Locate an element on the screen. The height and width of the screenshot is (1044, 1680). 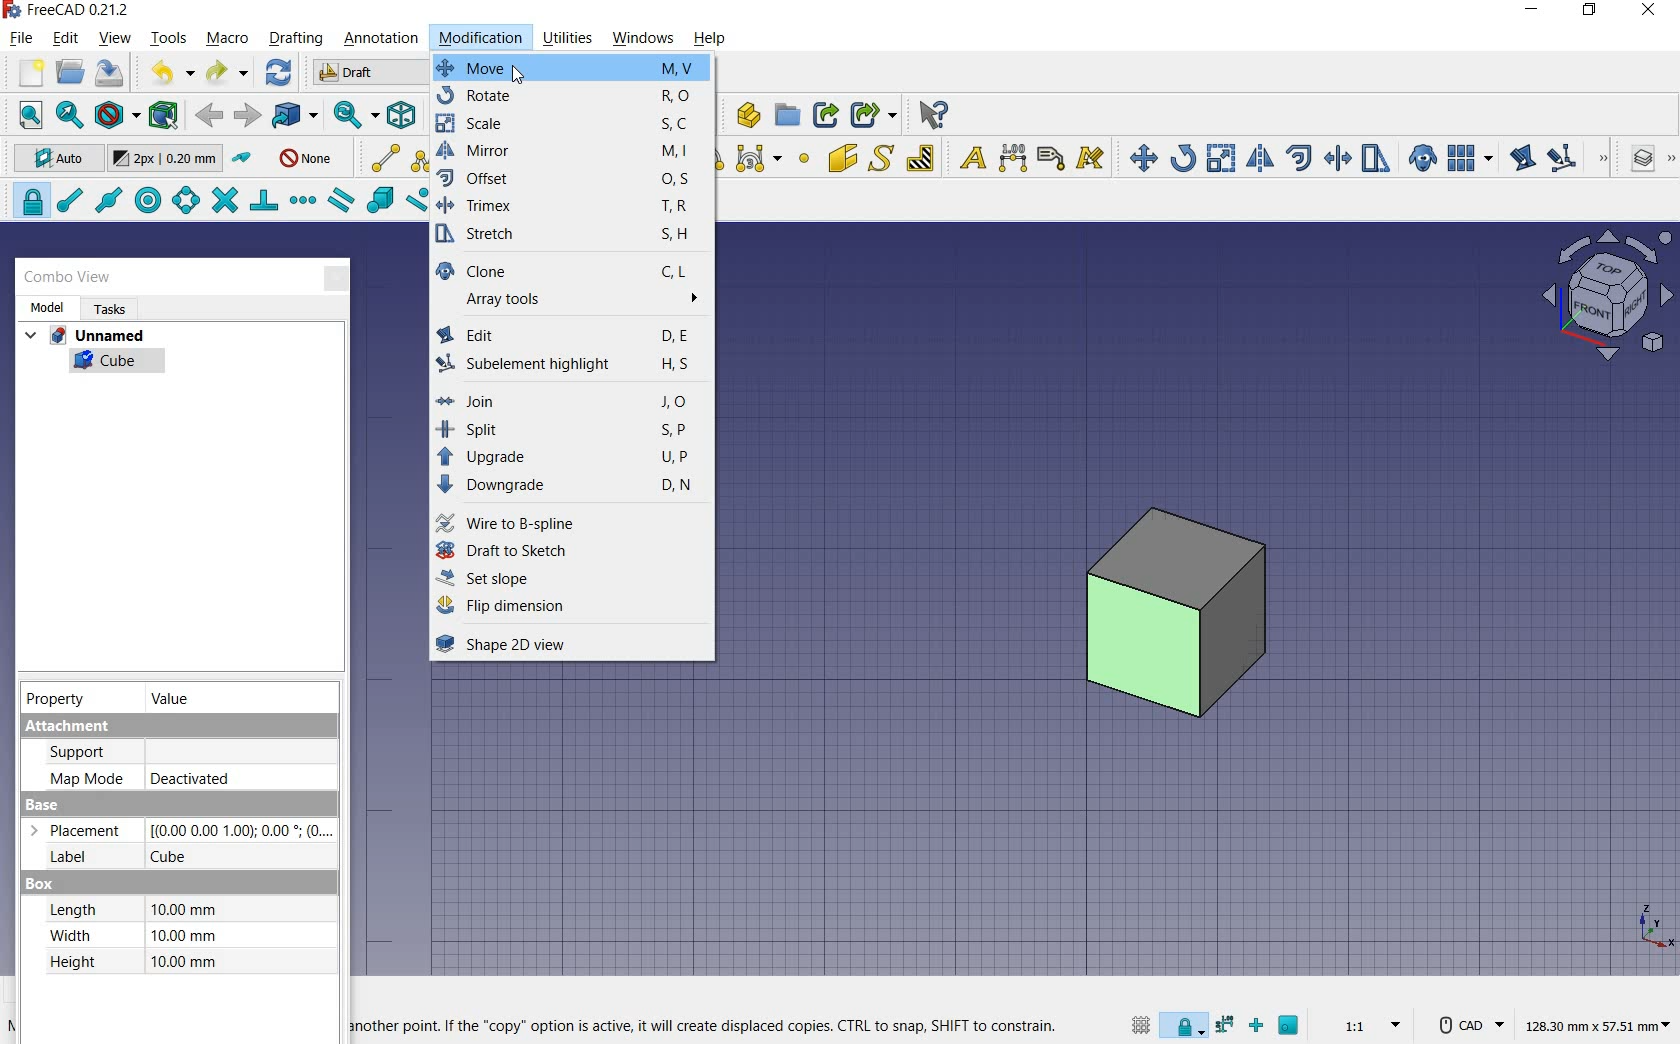
switch between workbenches is located at coordinates (366, 73).